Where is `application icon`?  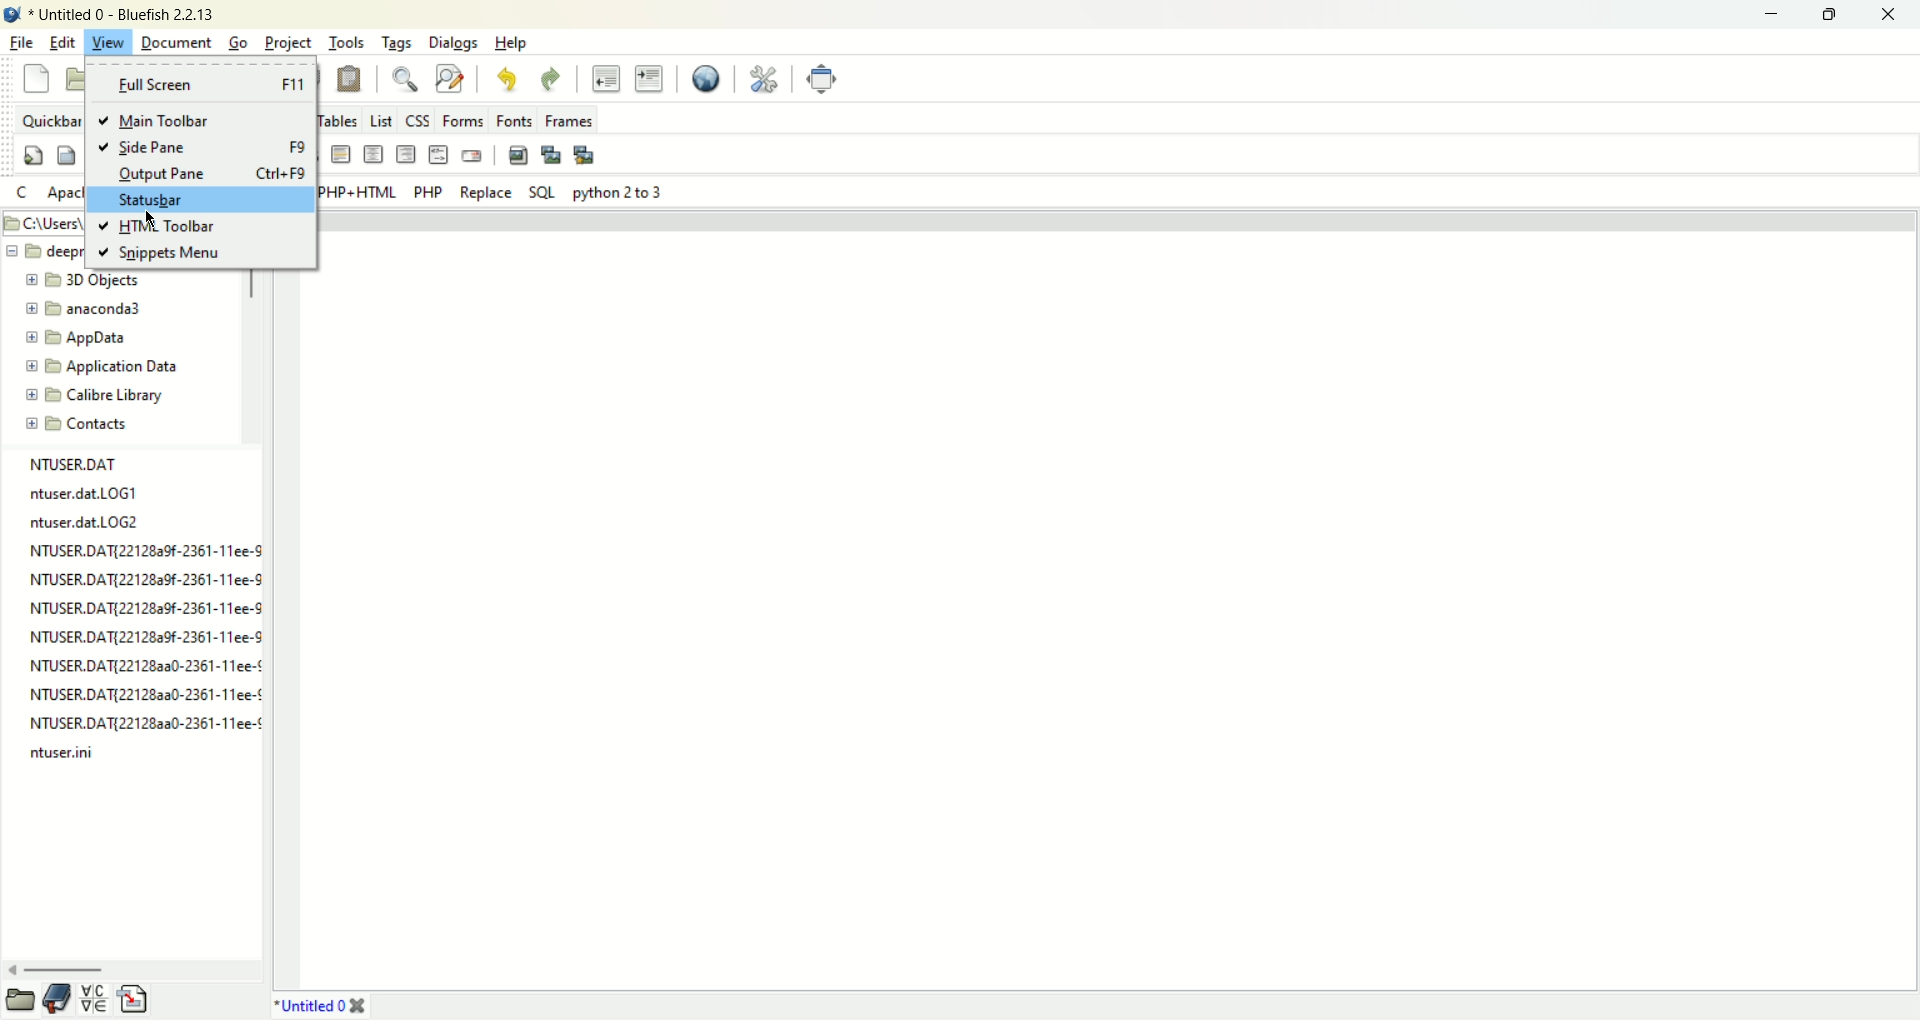 application icon is located at coordinates (16, 15).